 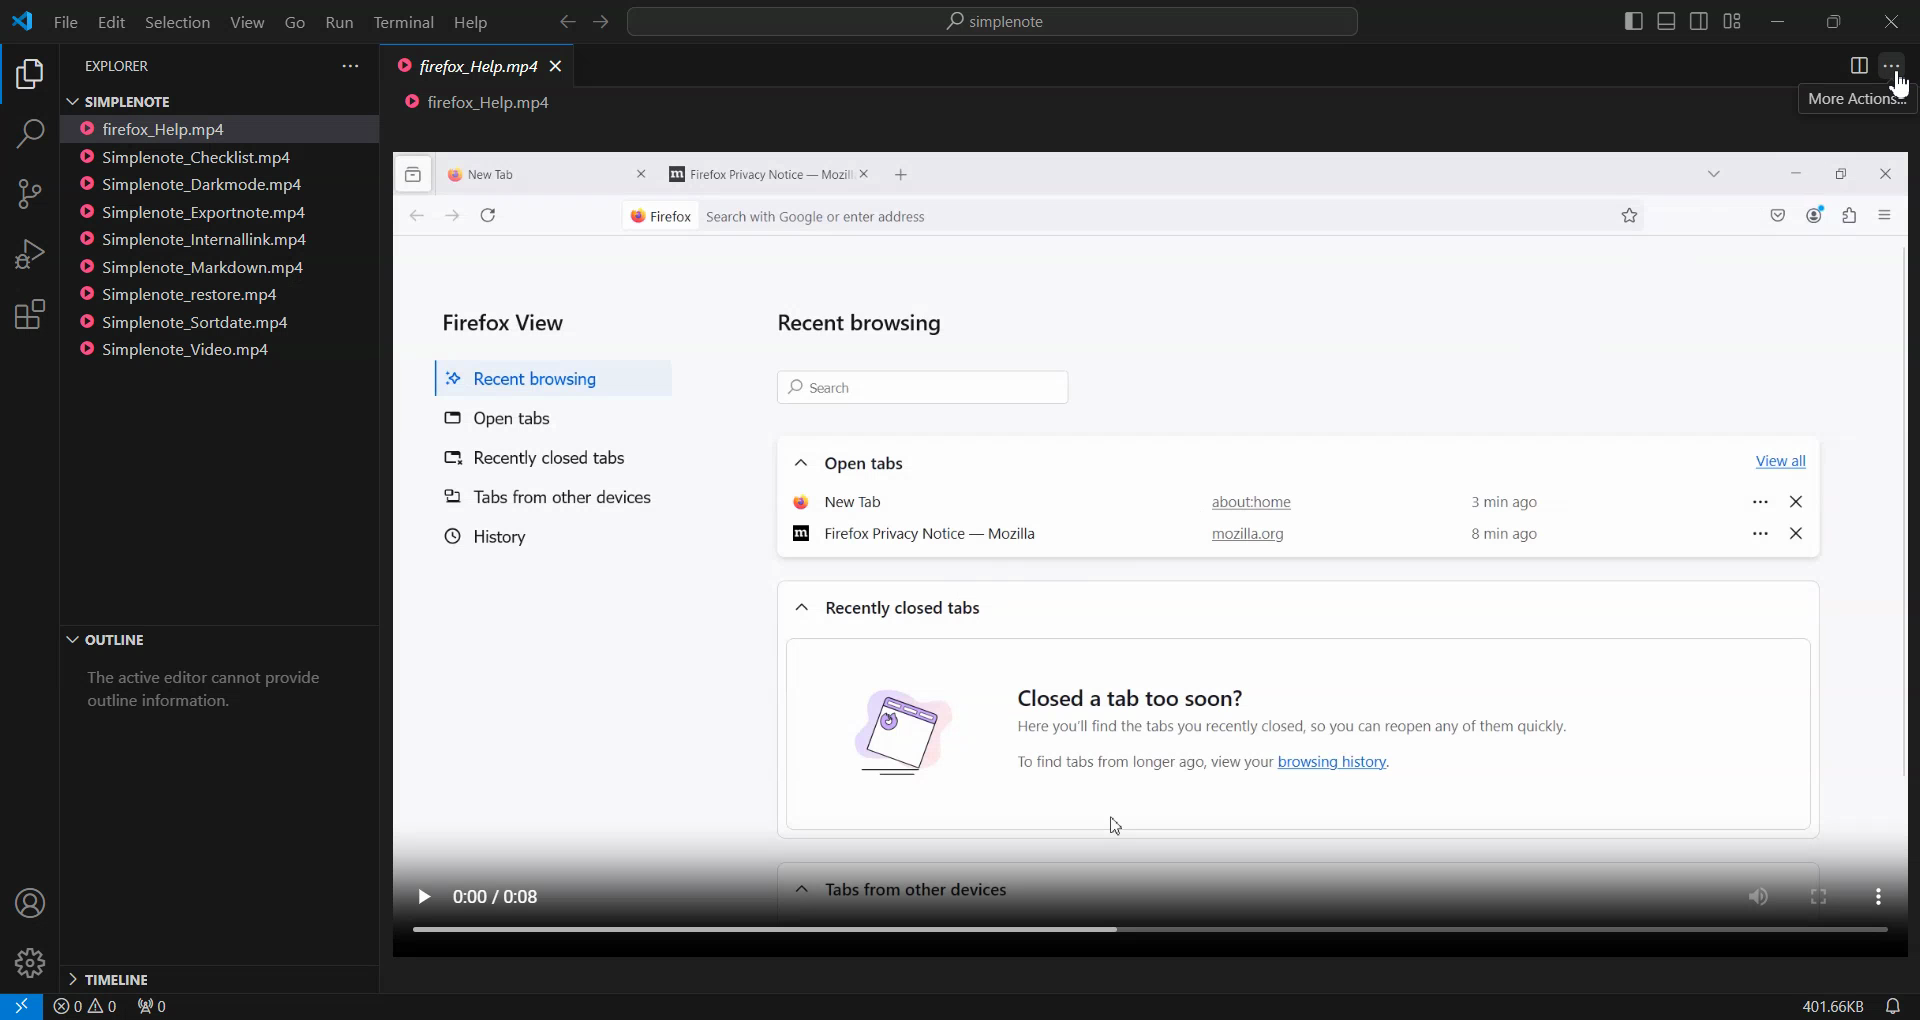 I want to click on firefox_Help.mp4, so click(x=479, y=103).